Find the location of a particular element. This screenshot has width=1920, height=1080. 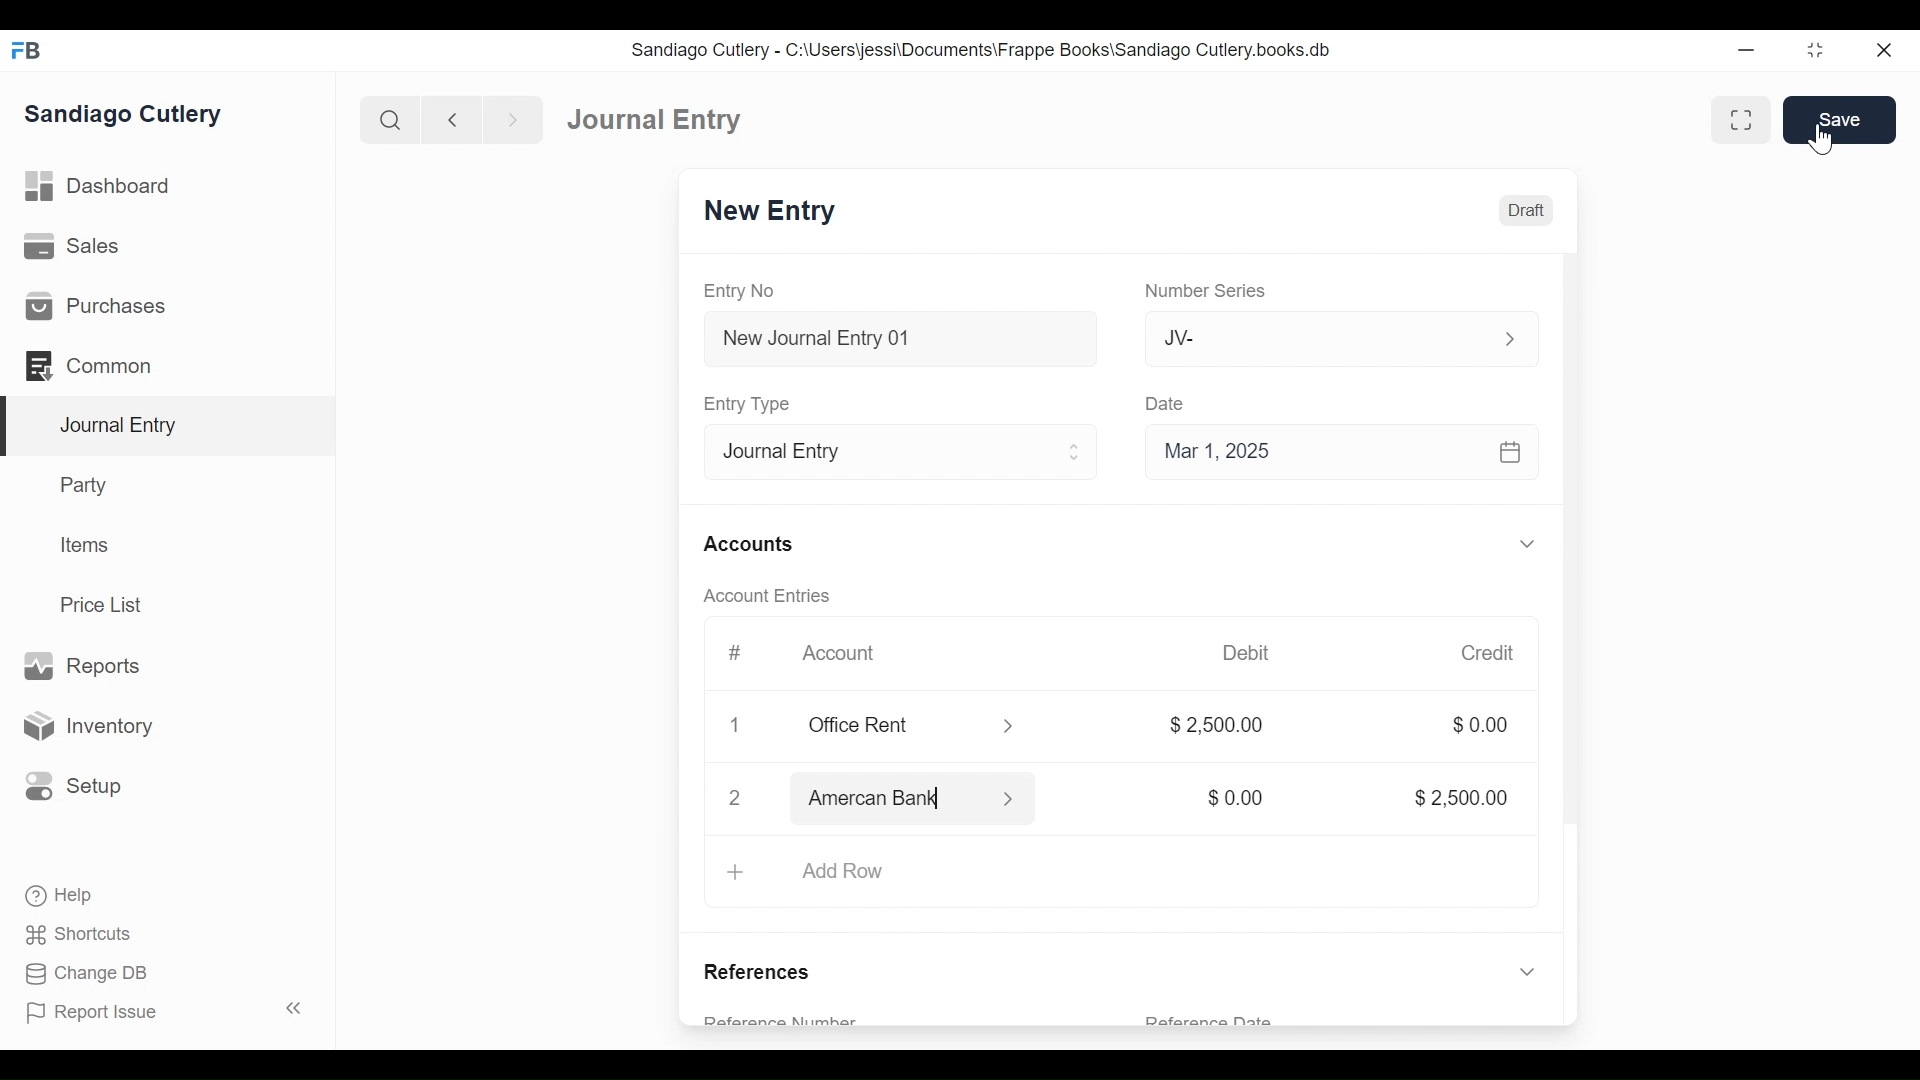

Save is located at coordinates (1840, 119).